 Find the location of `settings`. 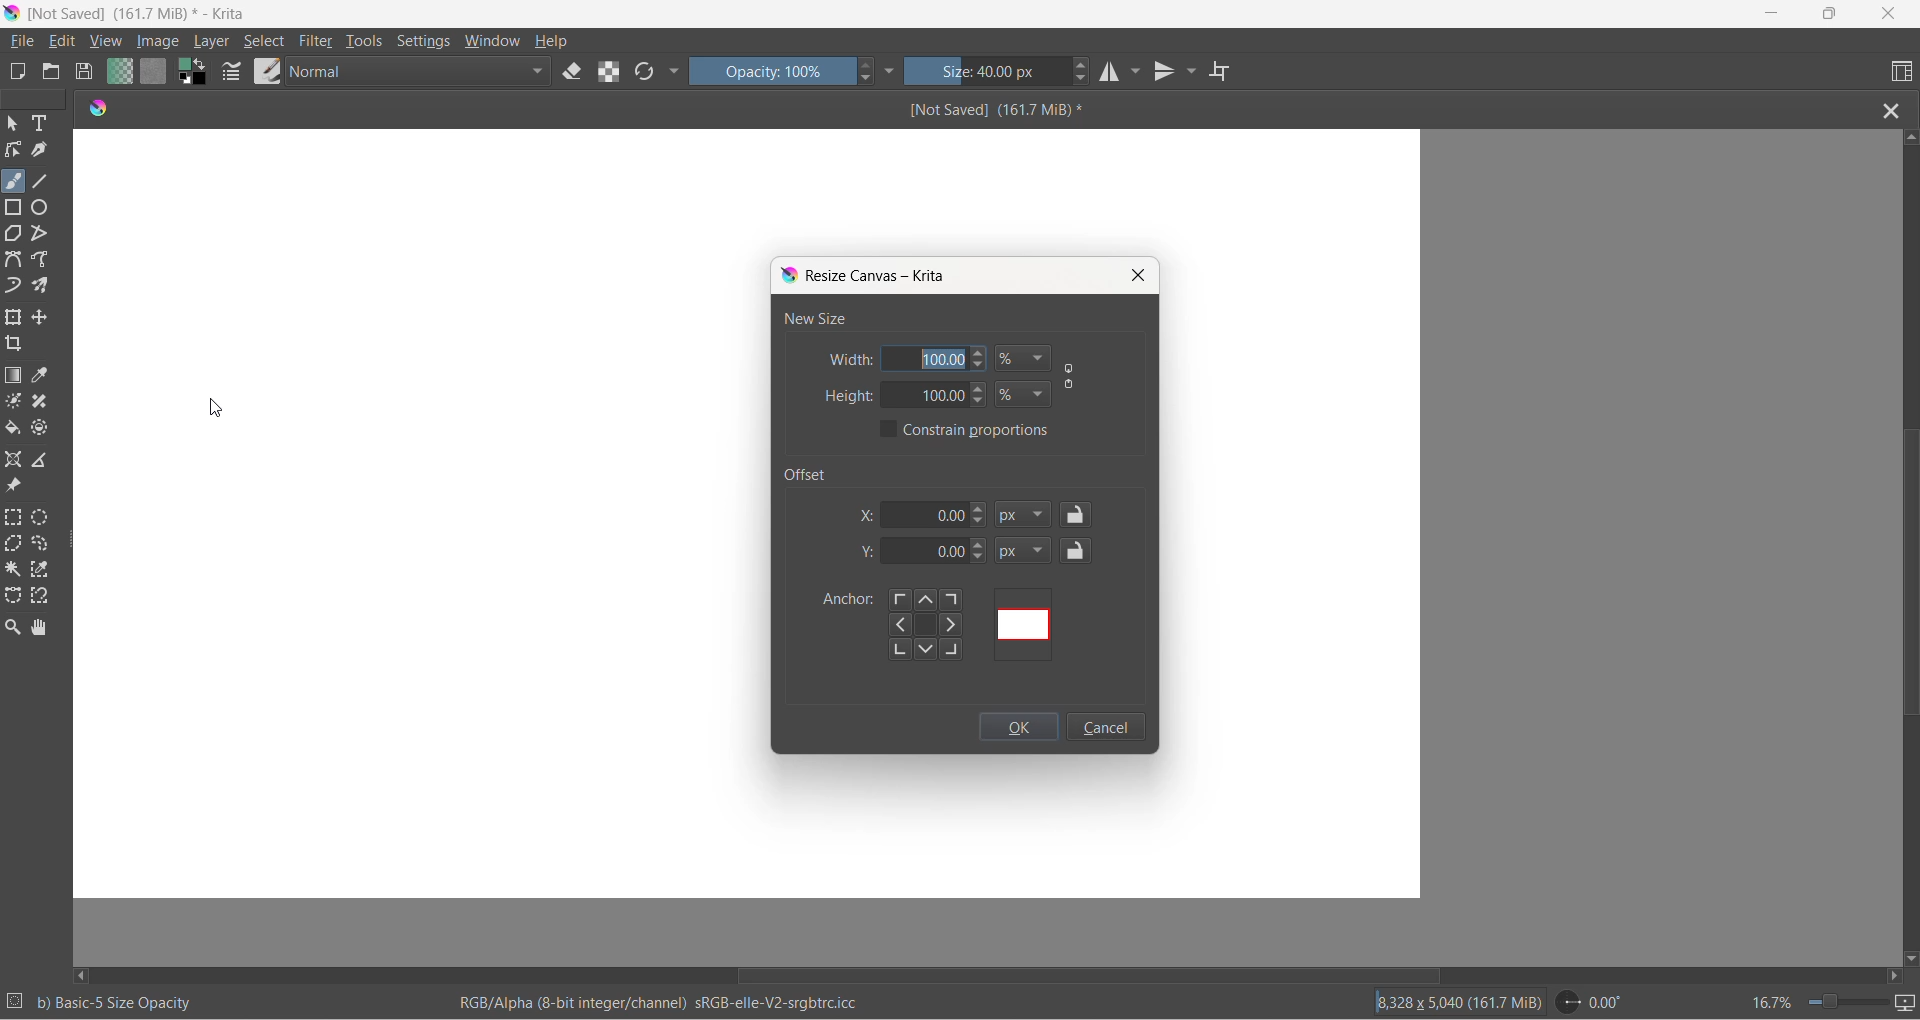

settings is located at coordinates (428, 43).